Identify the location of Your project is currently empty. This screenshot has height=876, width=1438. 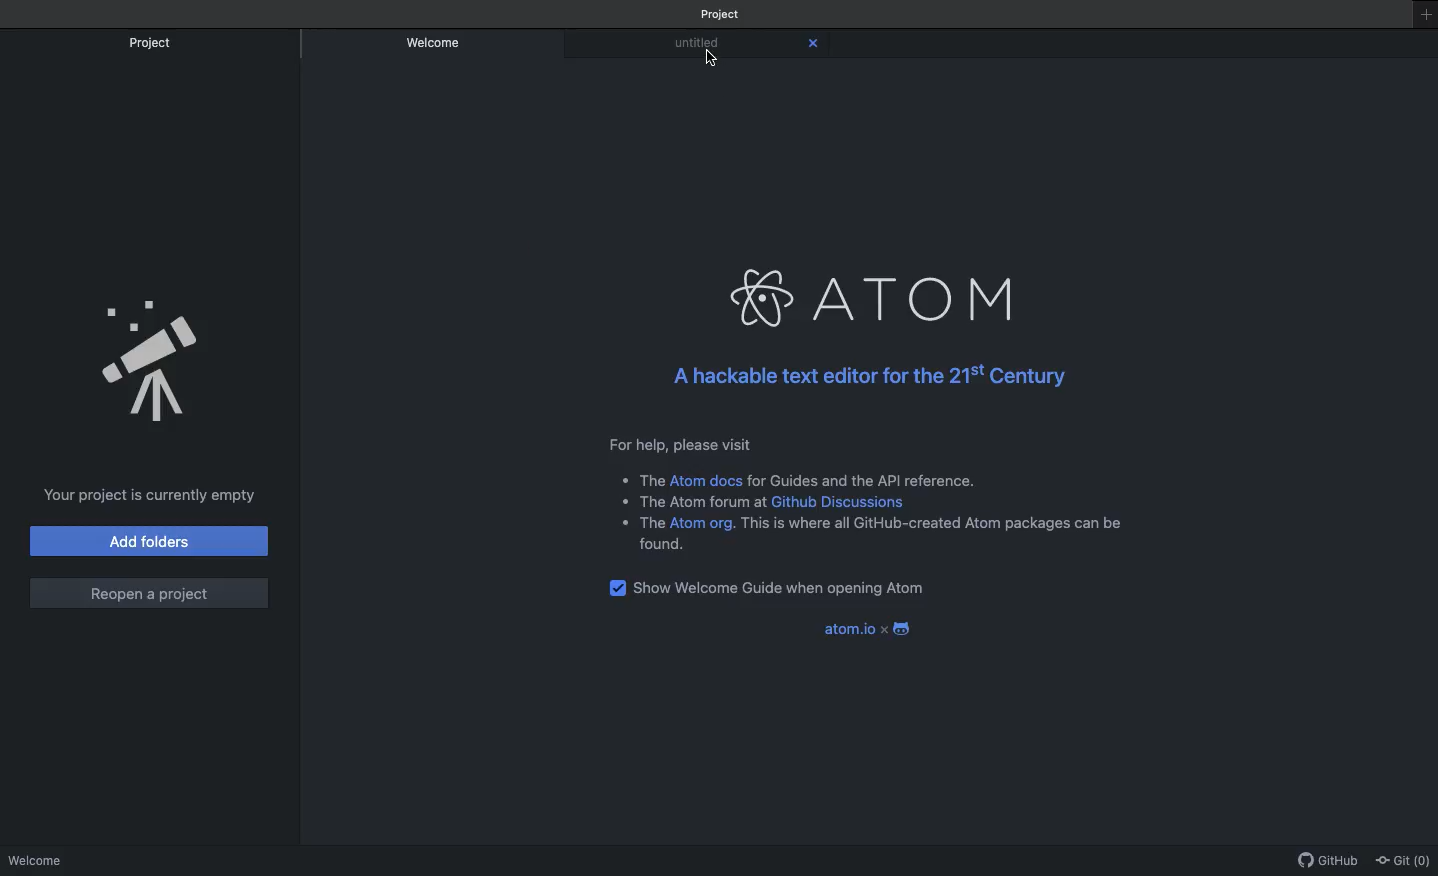
(151, 496).